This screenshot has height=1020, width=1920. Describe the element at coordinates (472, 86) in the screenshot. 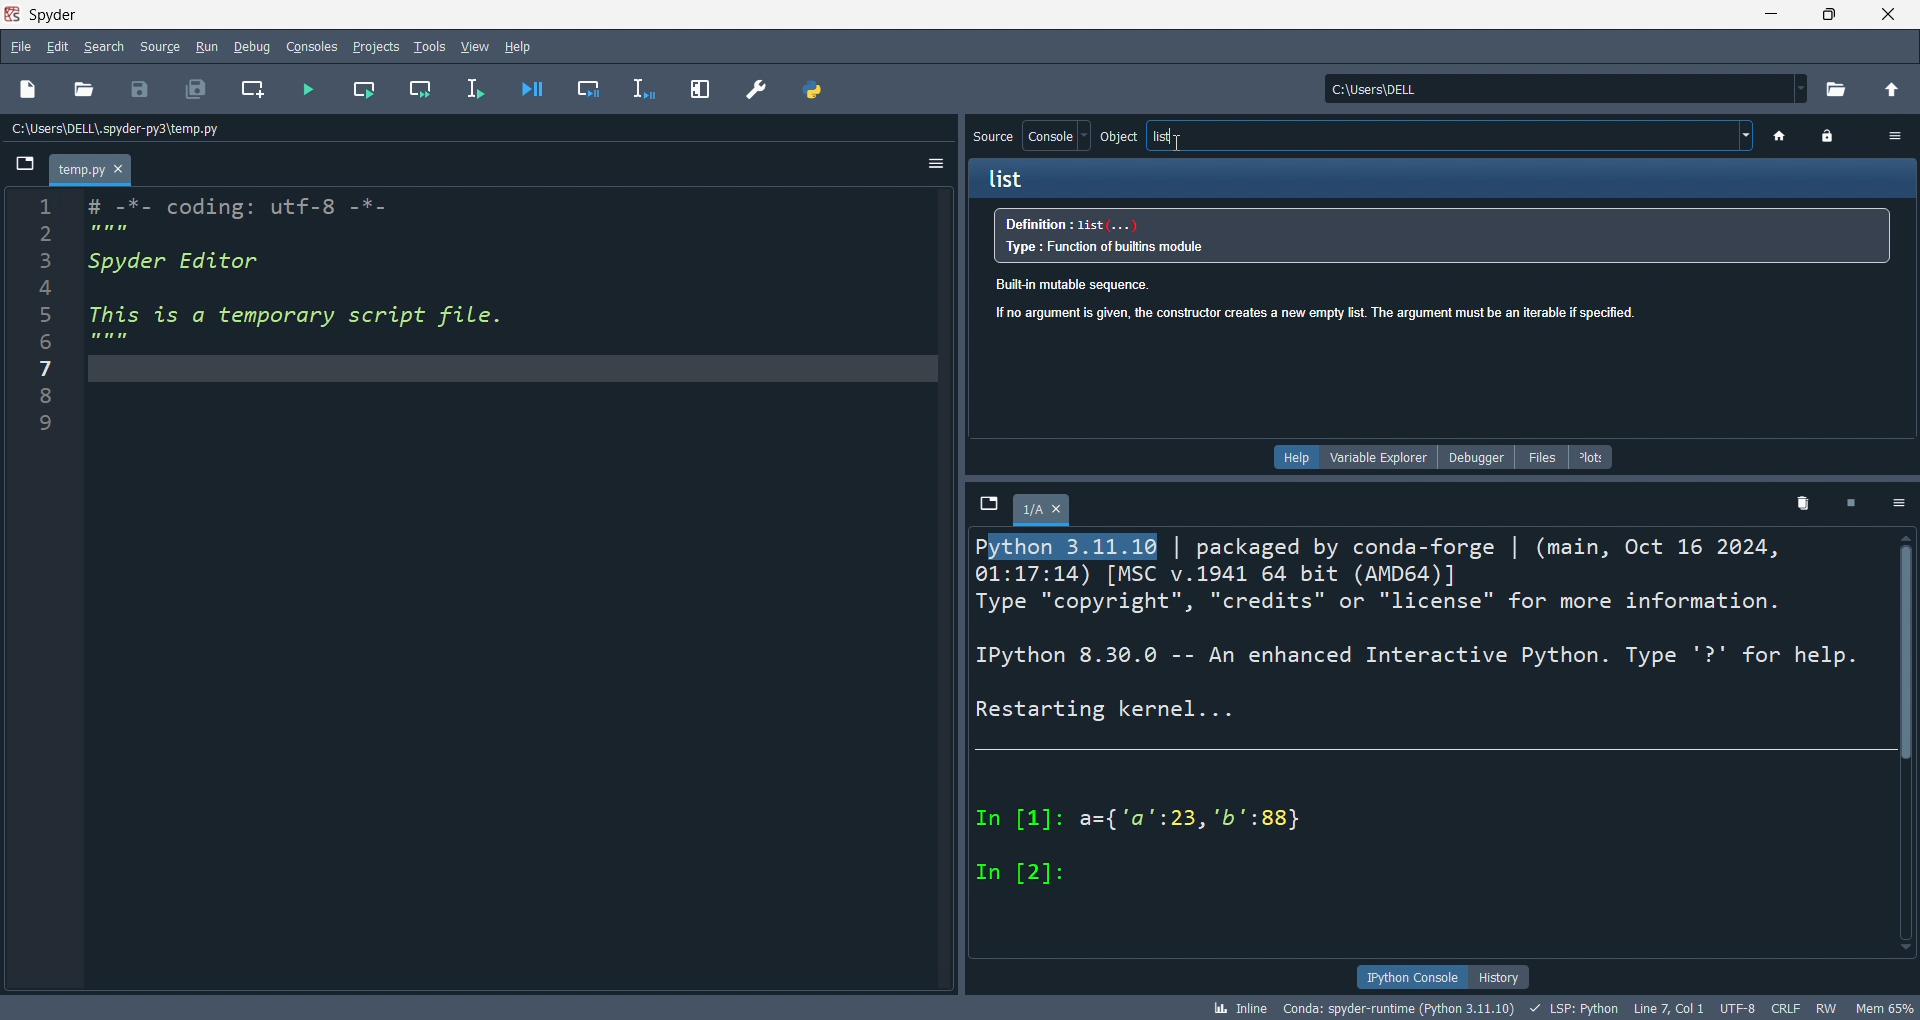

I see `runline` at that location.